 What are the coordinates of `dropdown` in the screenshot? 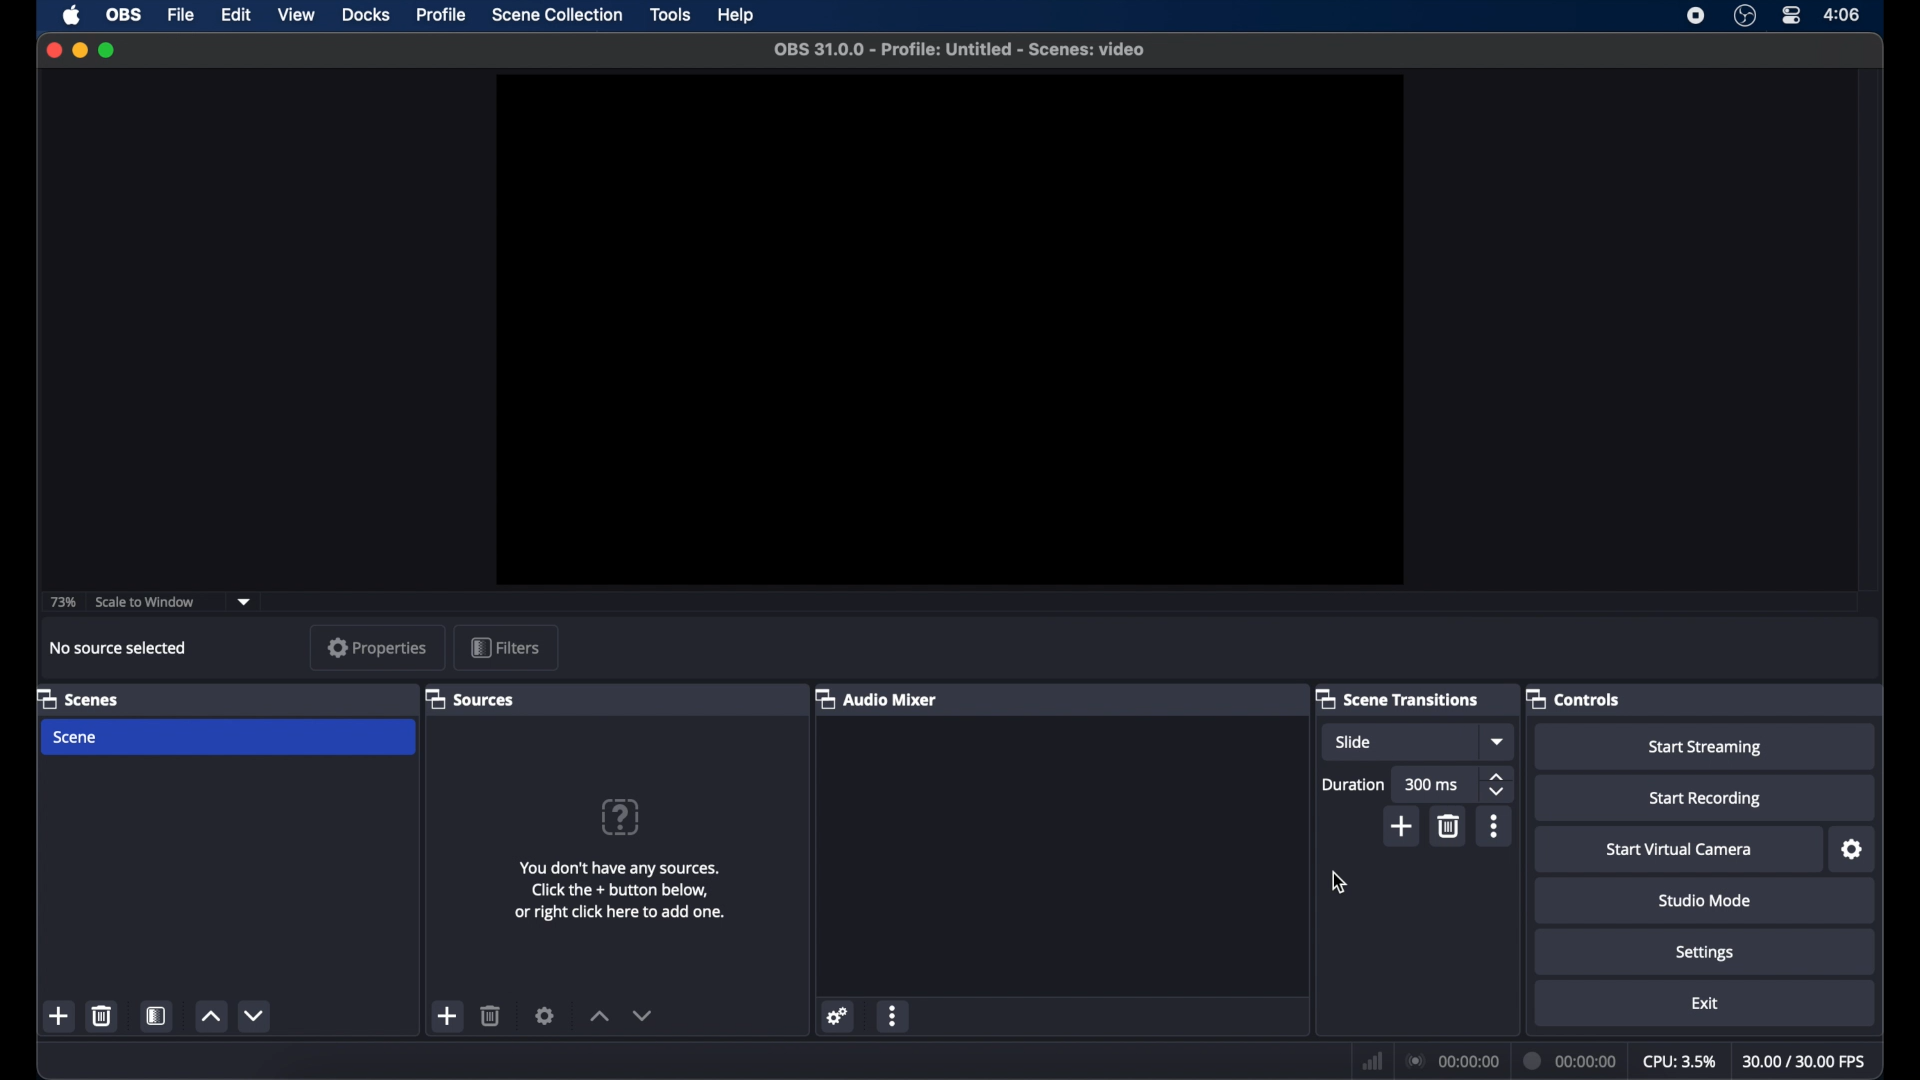 It's located at (1499, 742).